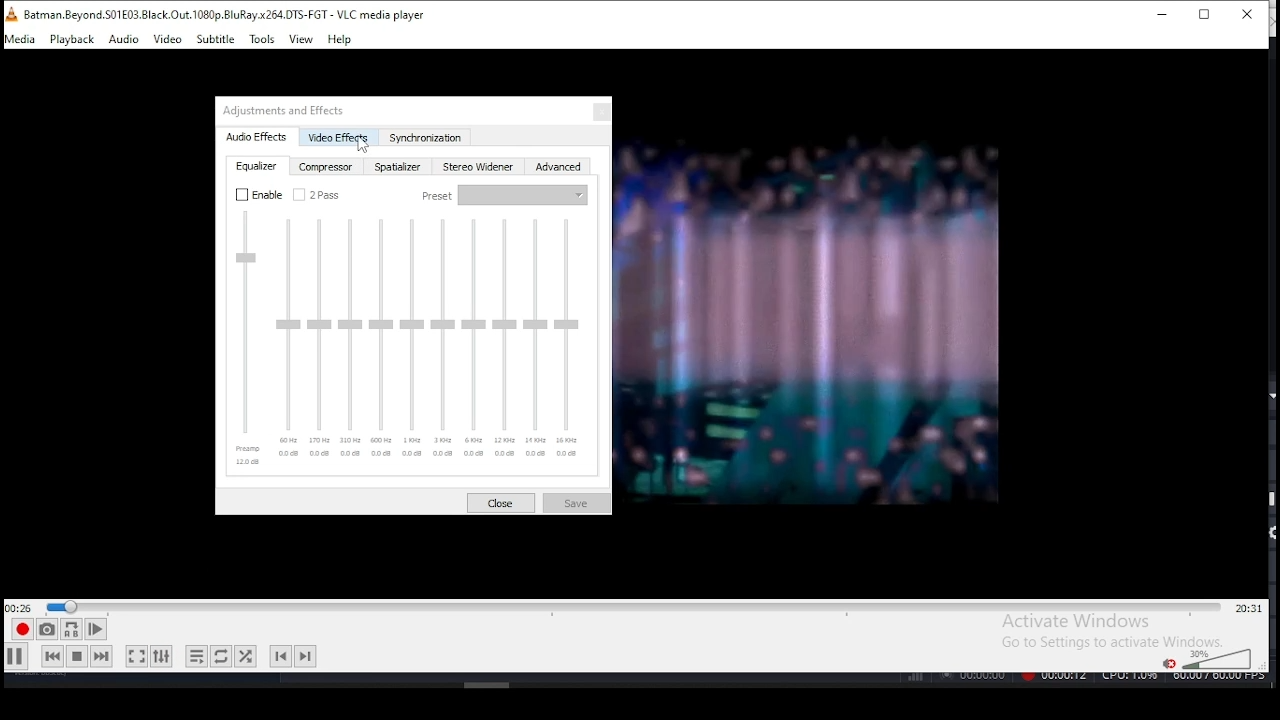 This screenshot has width=1280, height=720. What do you see at coordinates (317, 194) in the screenshot?
I see `checkbox: ` at bounding box center [317, 194].